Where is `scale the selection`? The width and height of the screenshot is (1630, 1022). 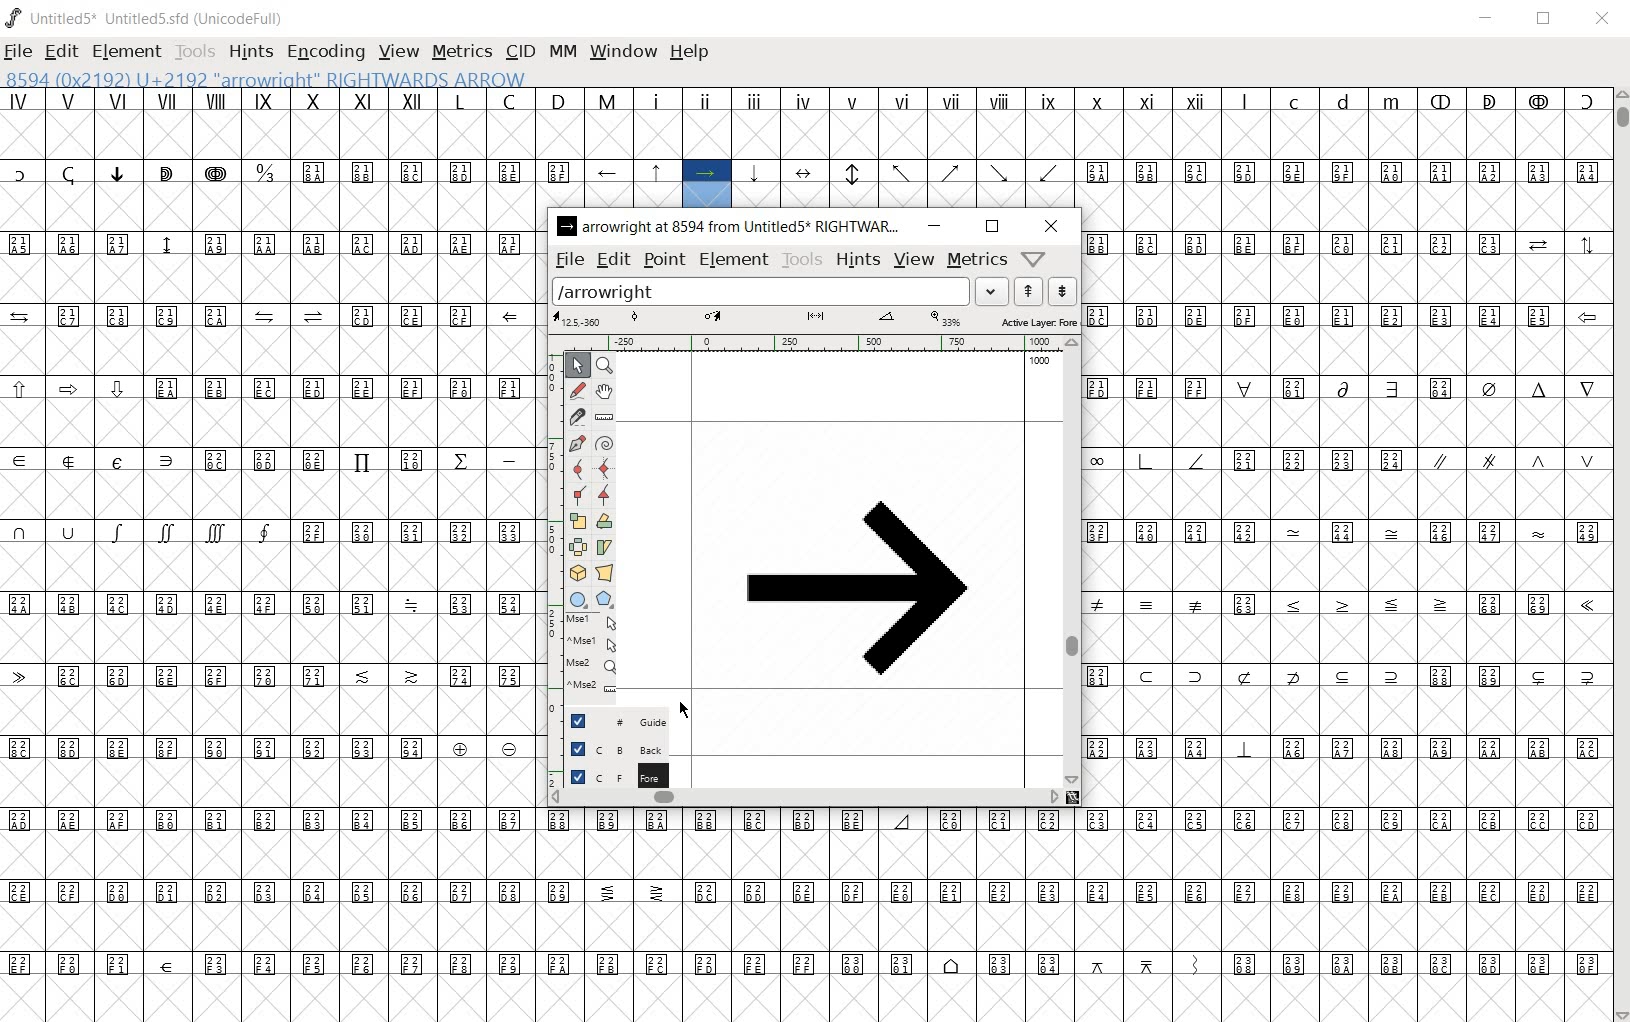
scale the selection is located at coordinates (578, 520).